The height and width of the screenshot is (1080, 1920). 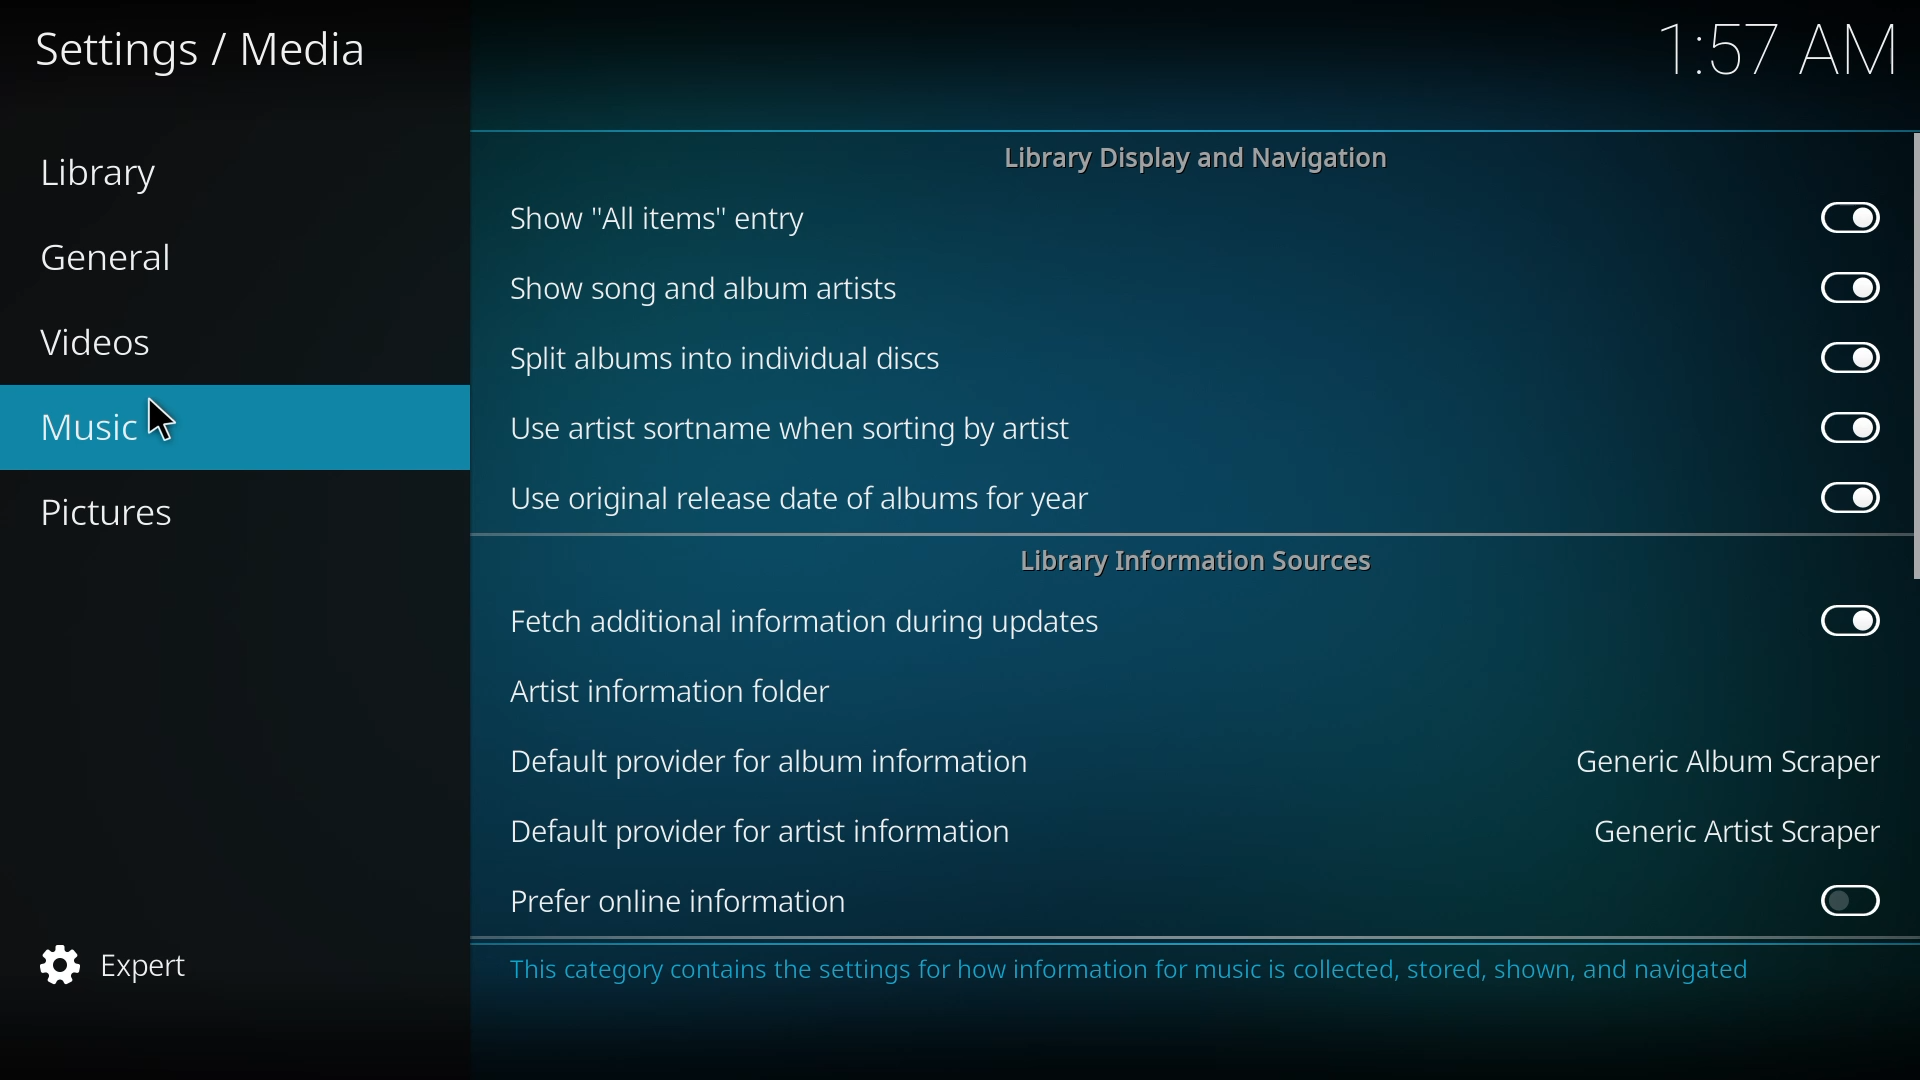 I want to click on enabled, so click(x=1836, y=622).